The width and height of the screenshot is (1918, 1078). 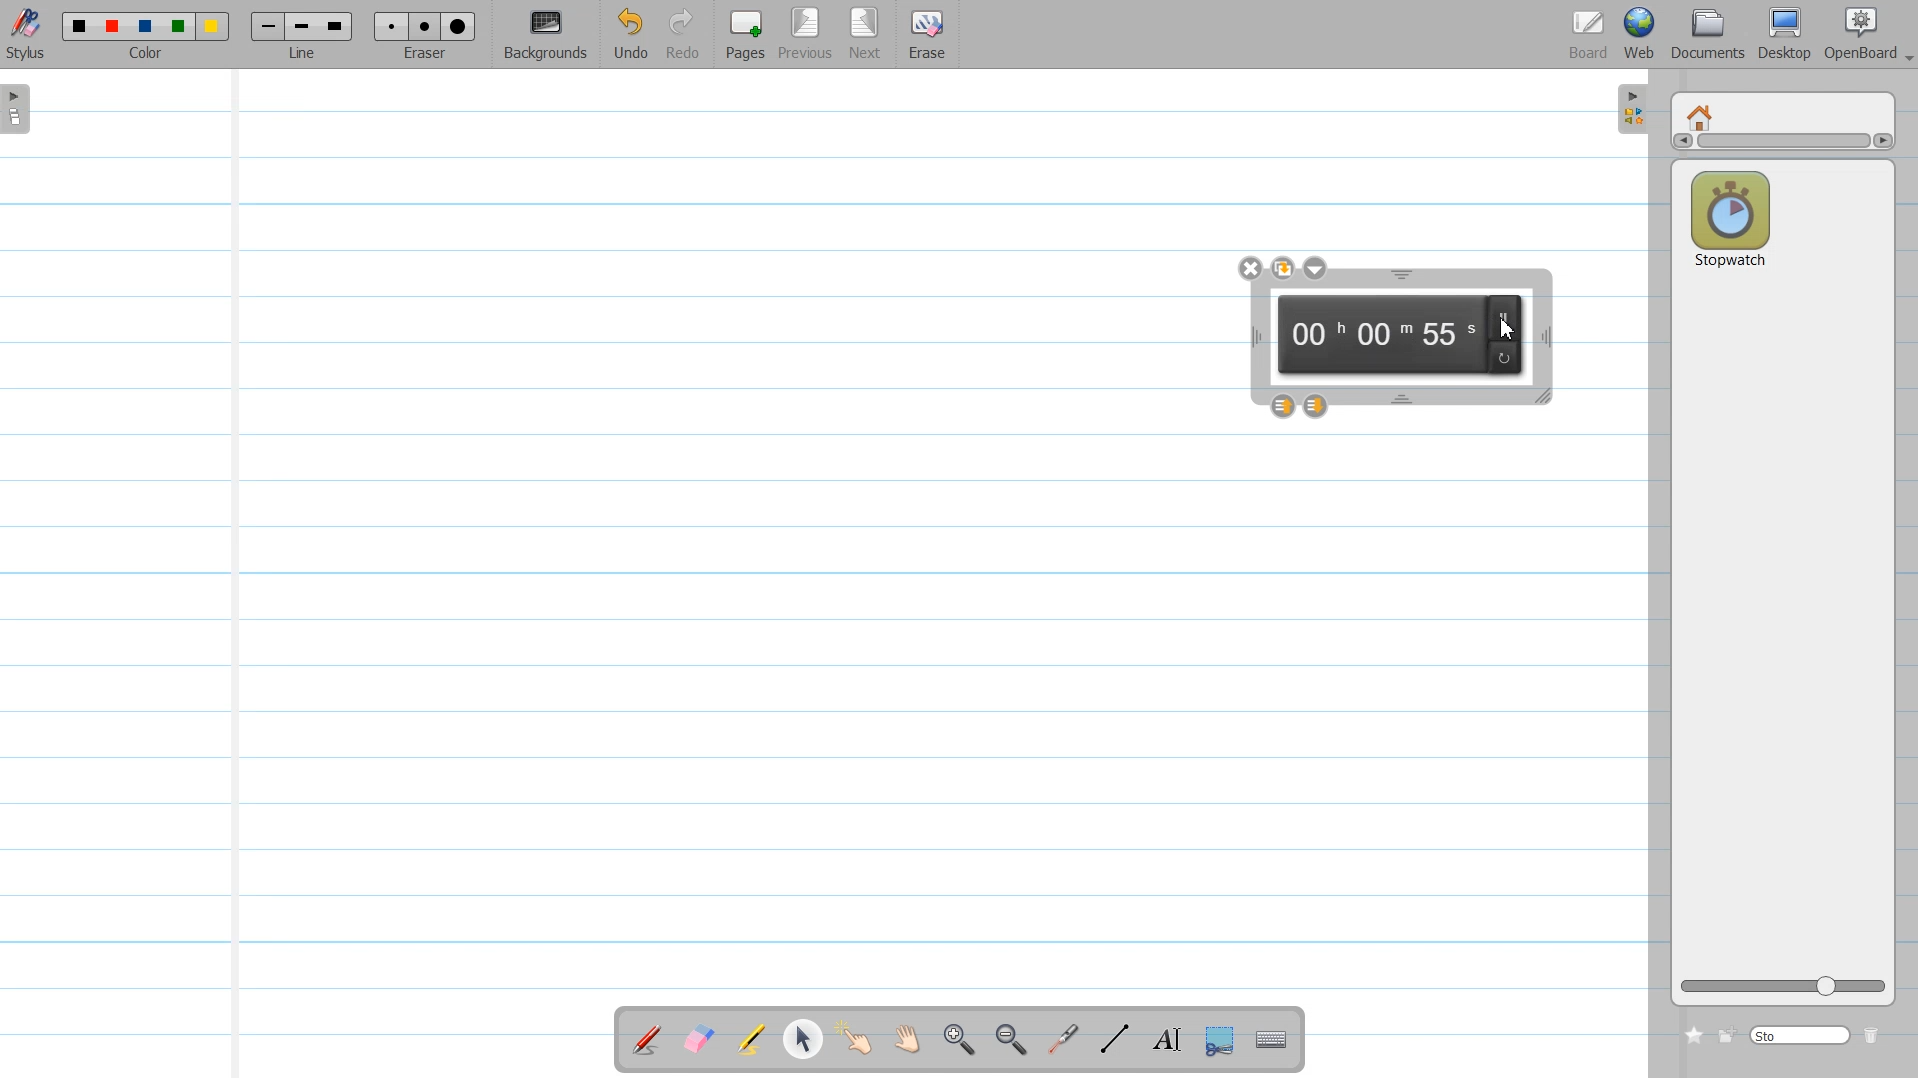 I want to click on Time width adjustment window, so click(x=1545, y=337).